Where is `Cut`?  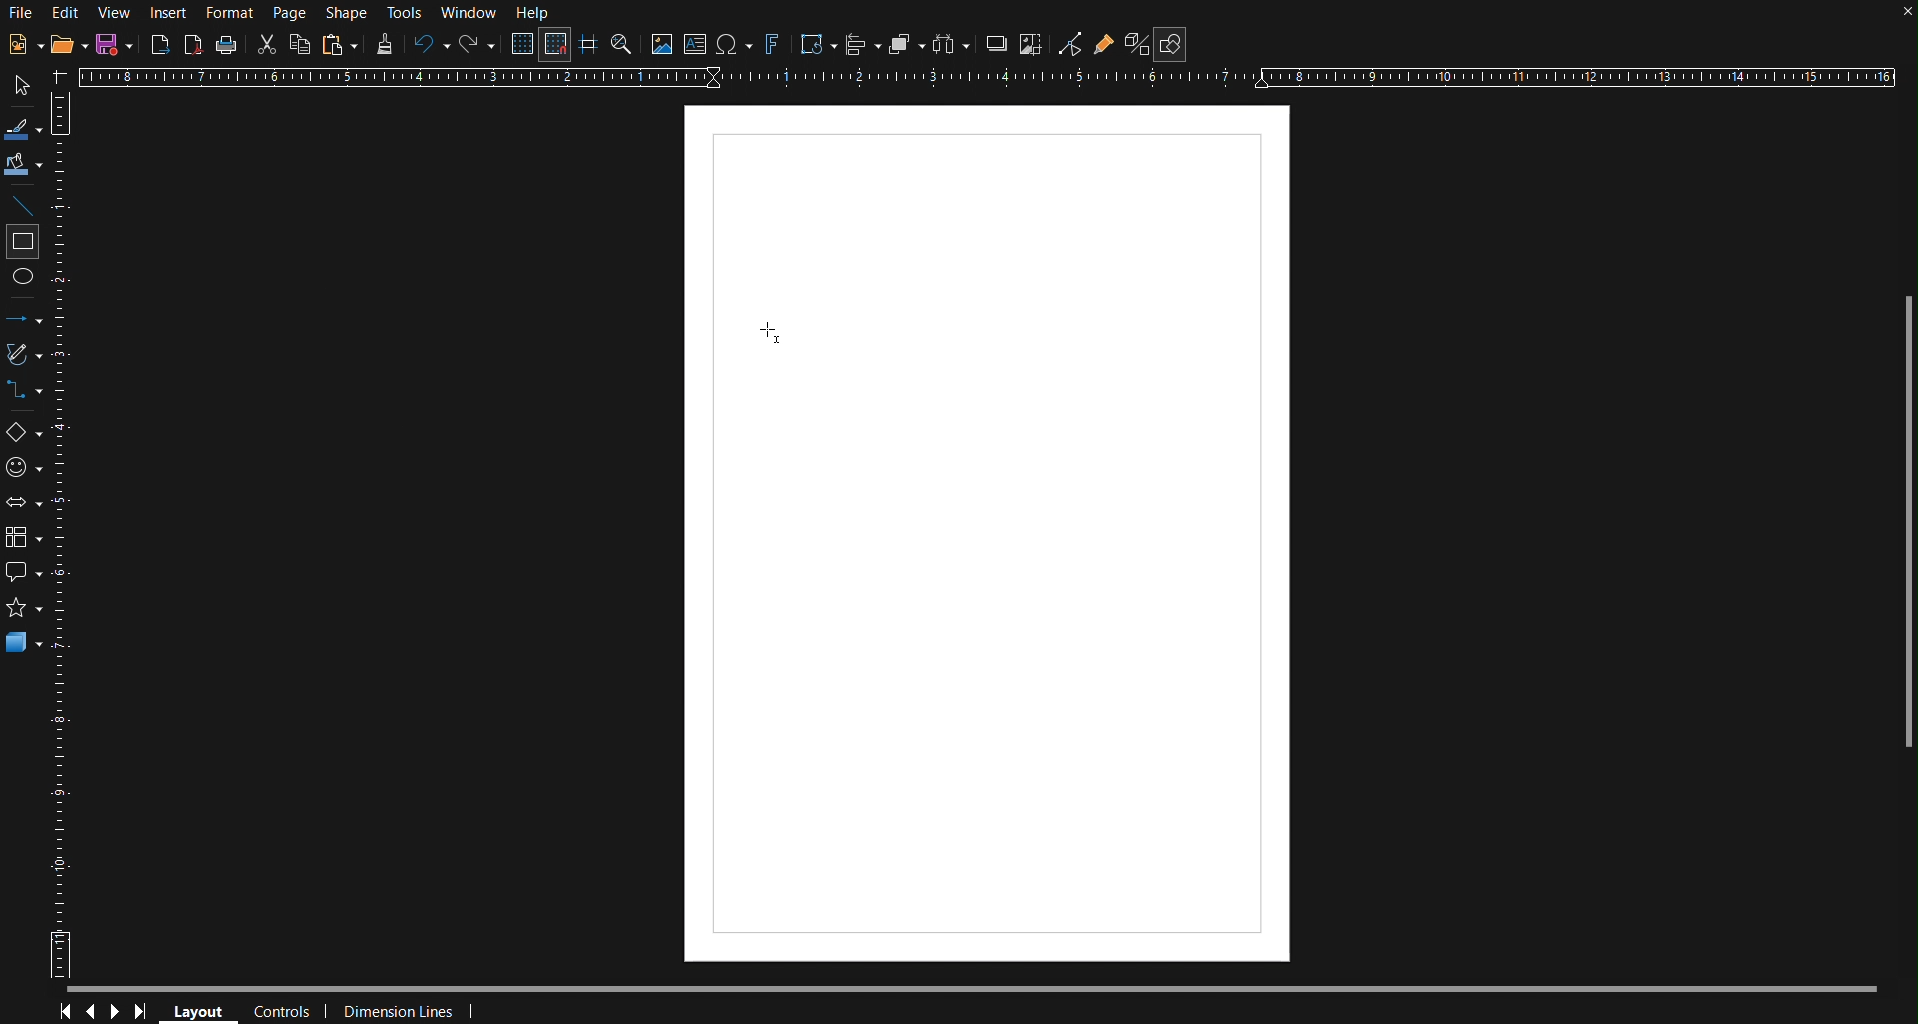
Cut is located at coordinates (264, 44).